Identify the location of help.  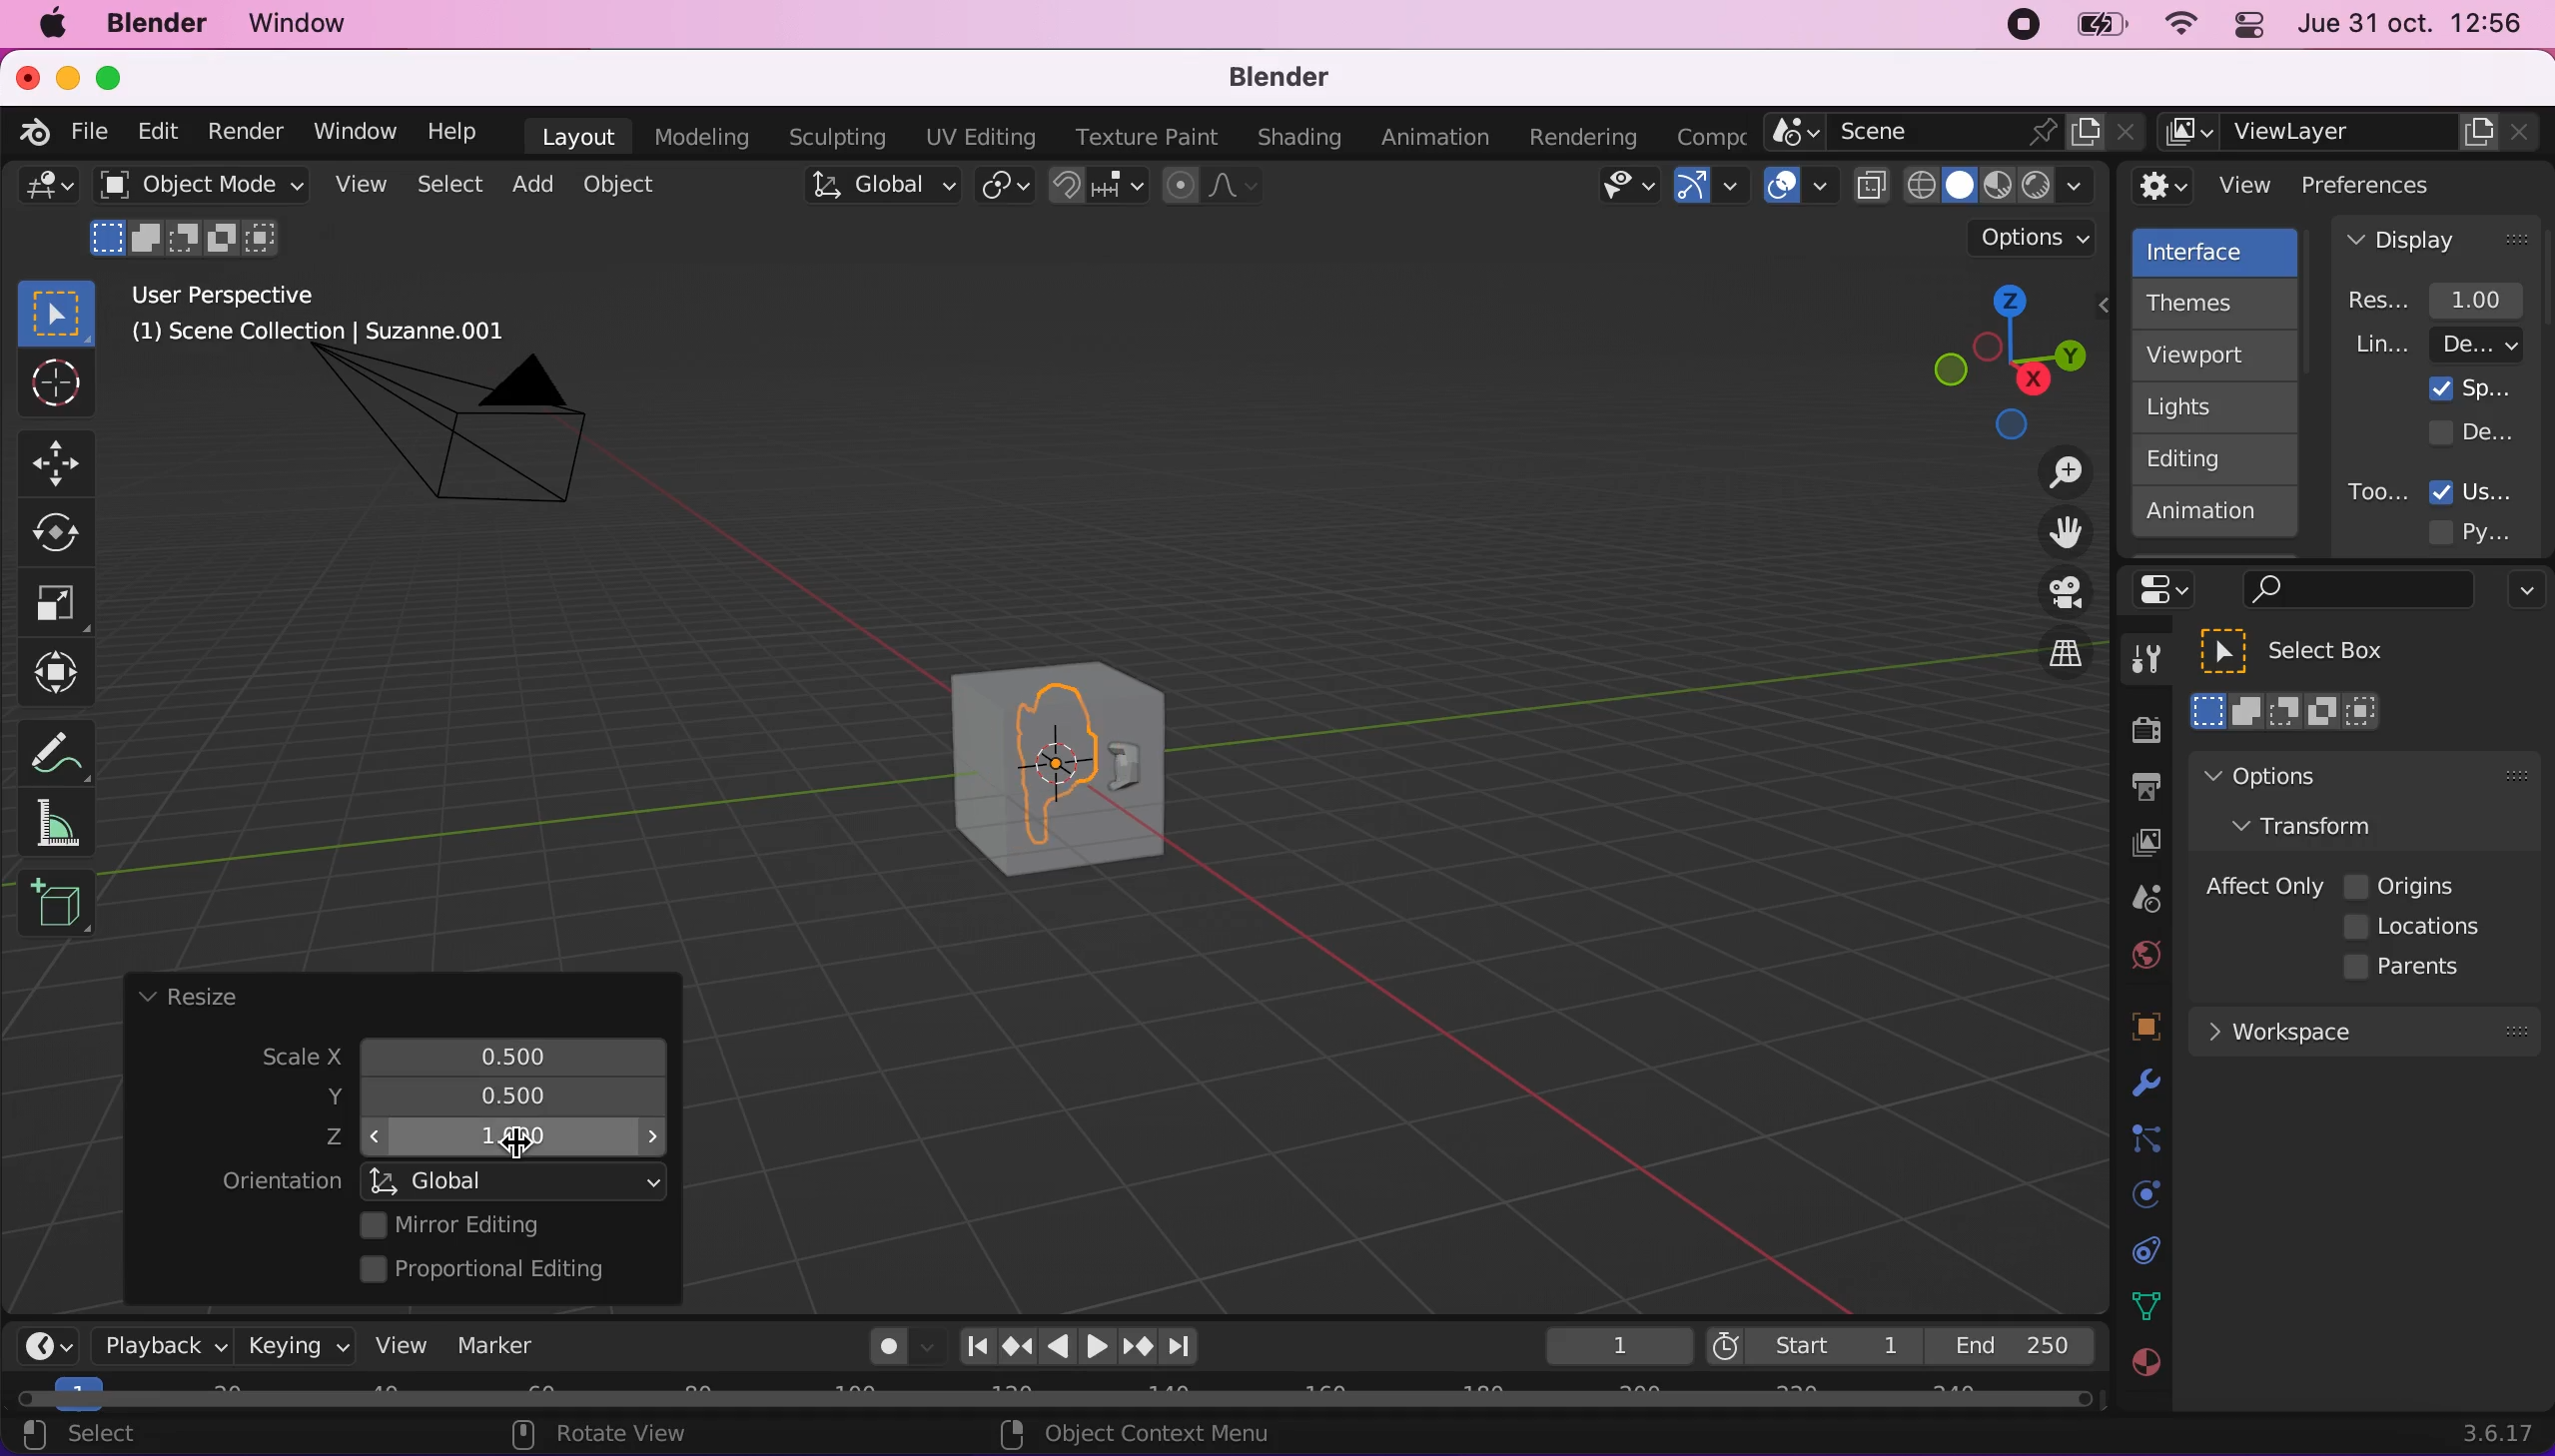
(454, 130).